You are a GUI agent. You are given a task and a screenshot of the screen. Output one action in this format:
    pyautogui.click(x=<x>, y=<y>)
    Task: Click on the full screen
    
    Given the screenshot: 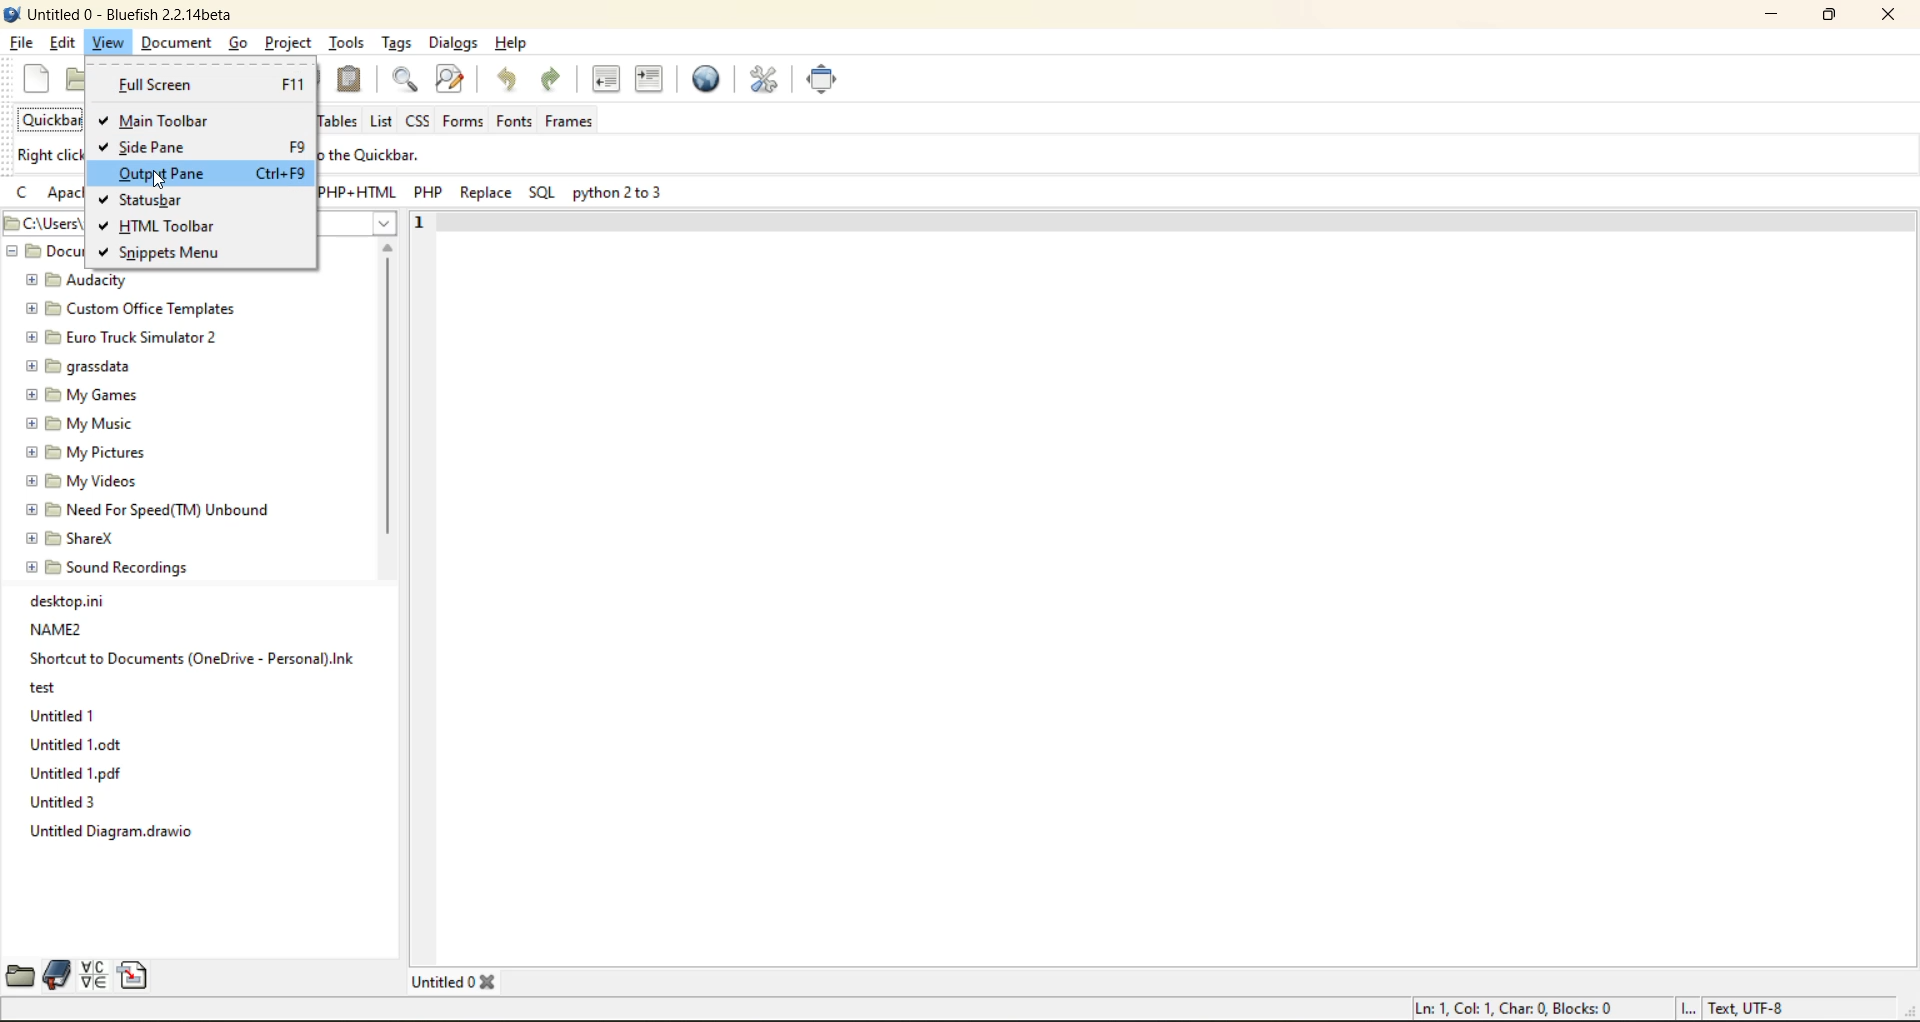 What is the action you would take?
    pyautogui.click(x=827, y=79)
    